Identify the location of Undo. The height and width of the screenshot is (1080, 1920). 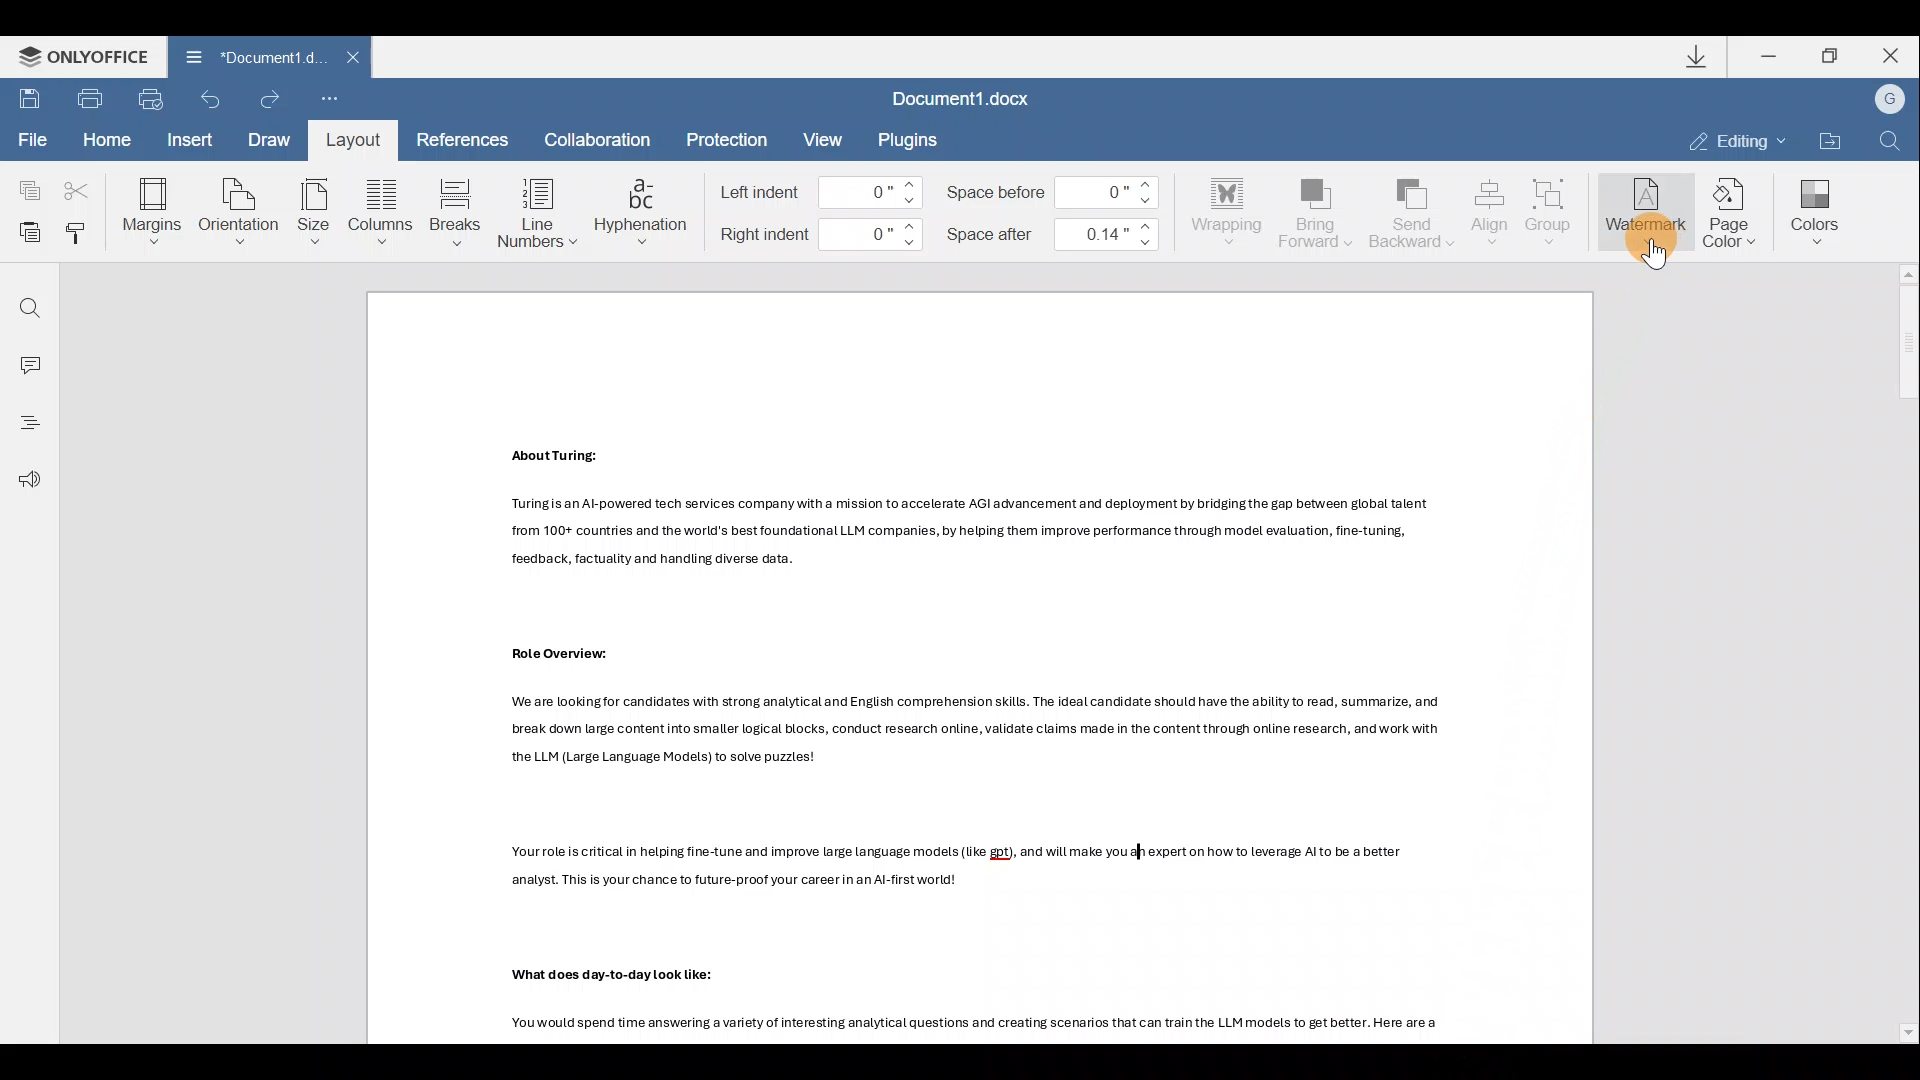
(214, 99).